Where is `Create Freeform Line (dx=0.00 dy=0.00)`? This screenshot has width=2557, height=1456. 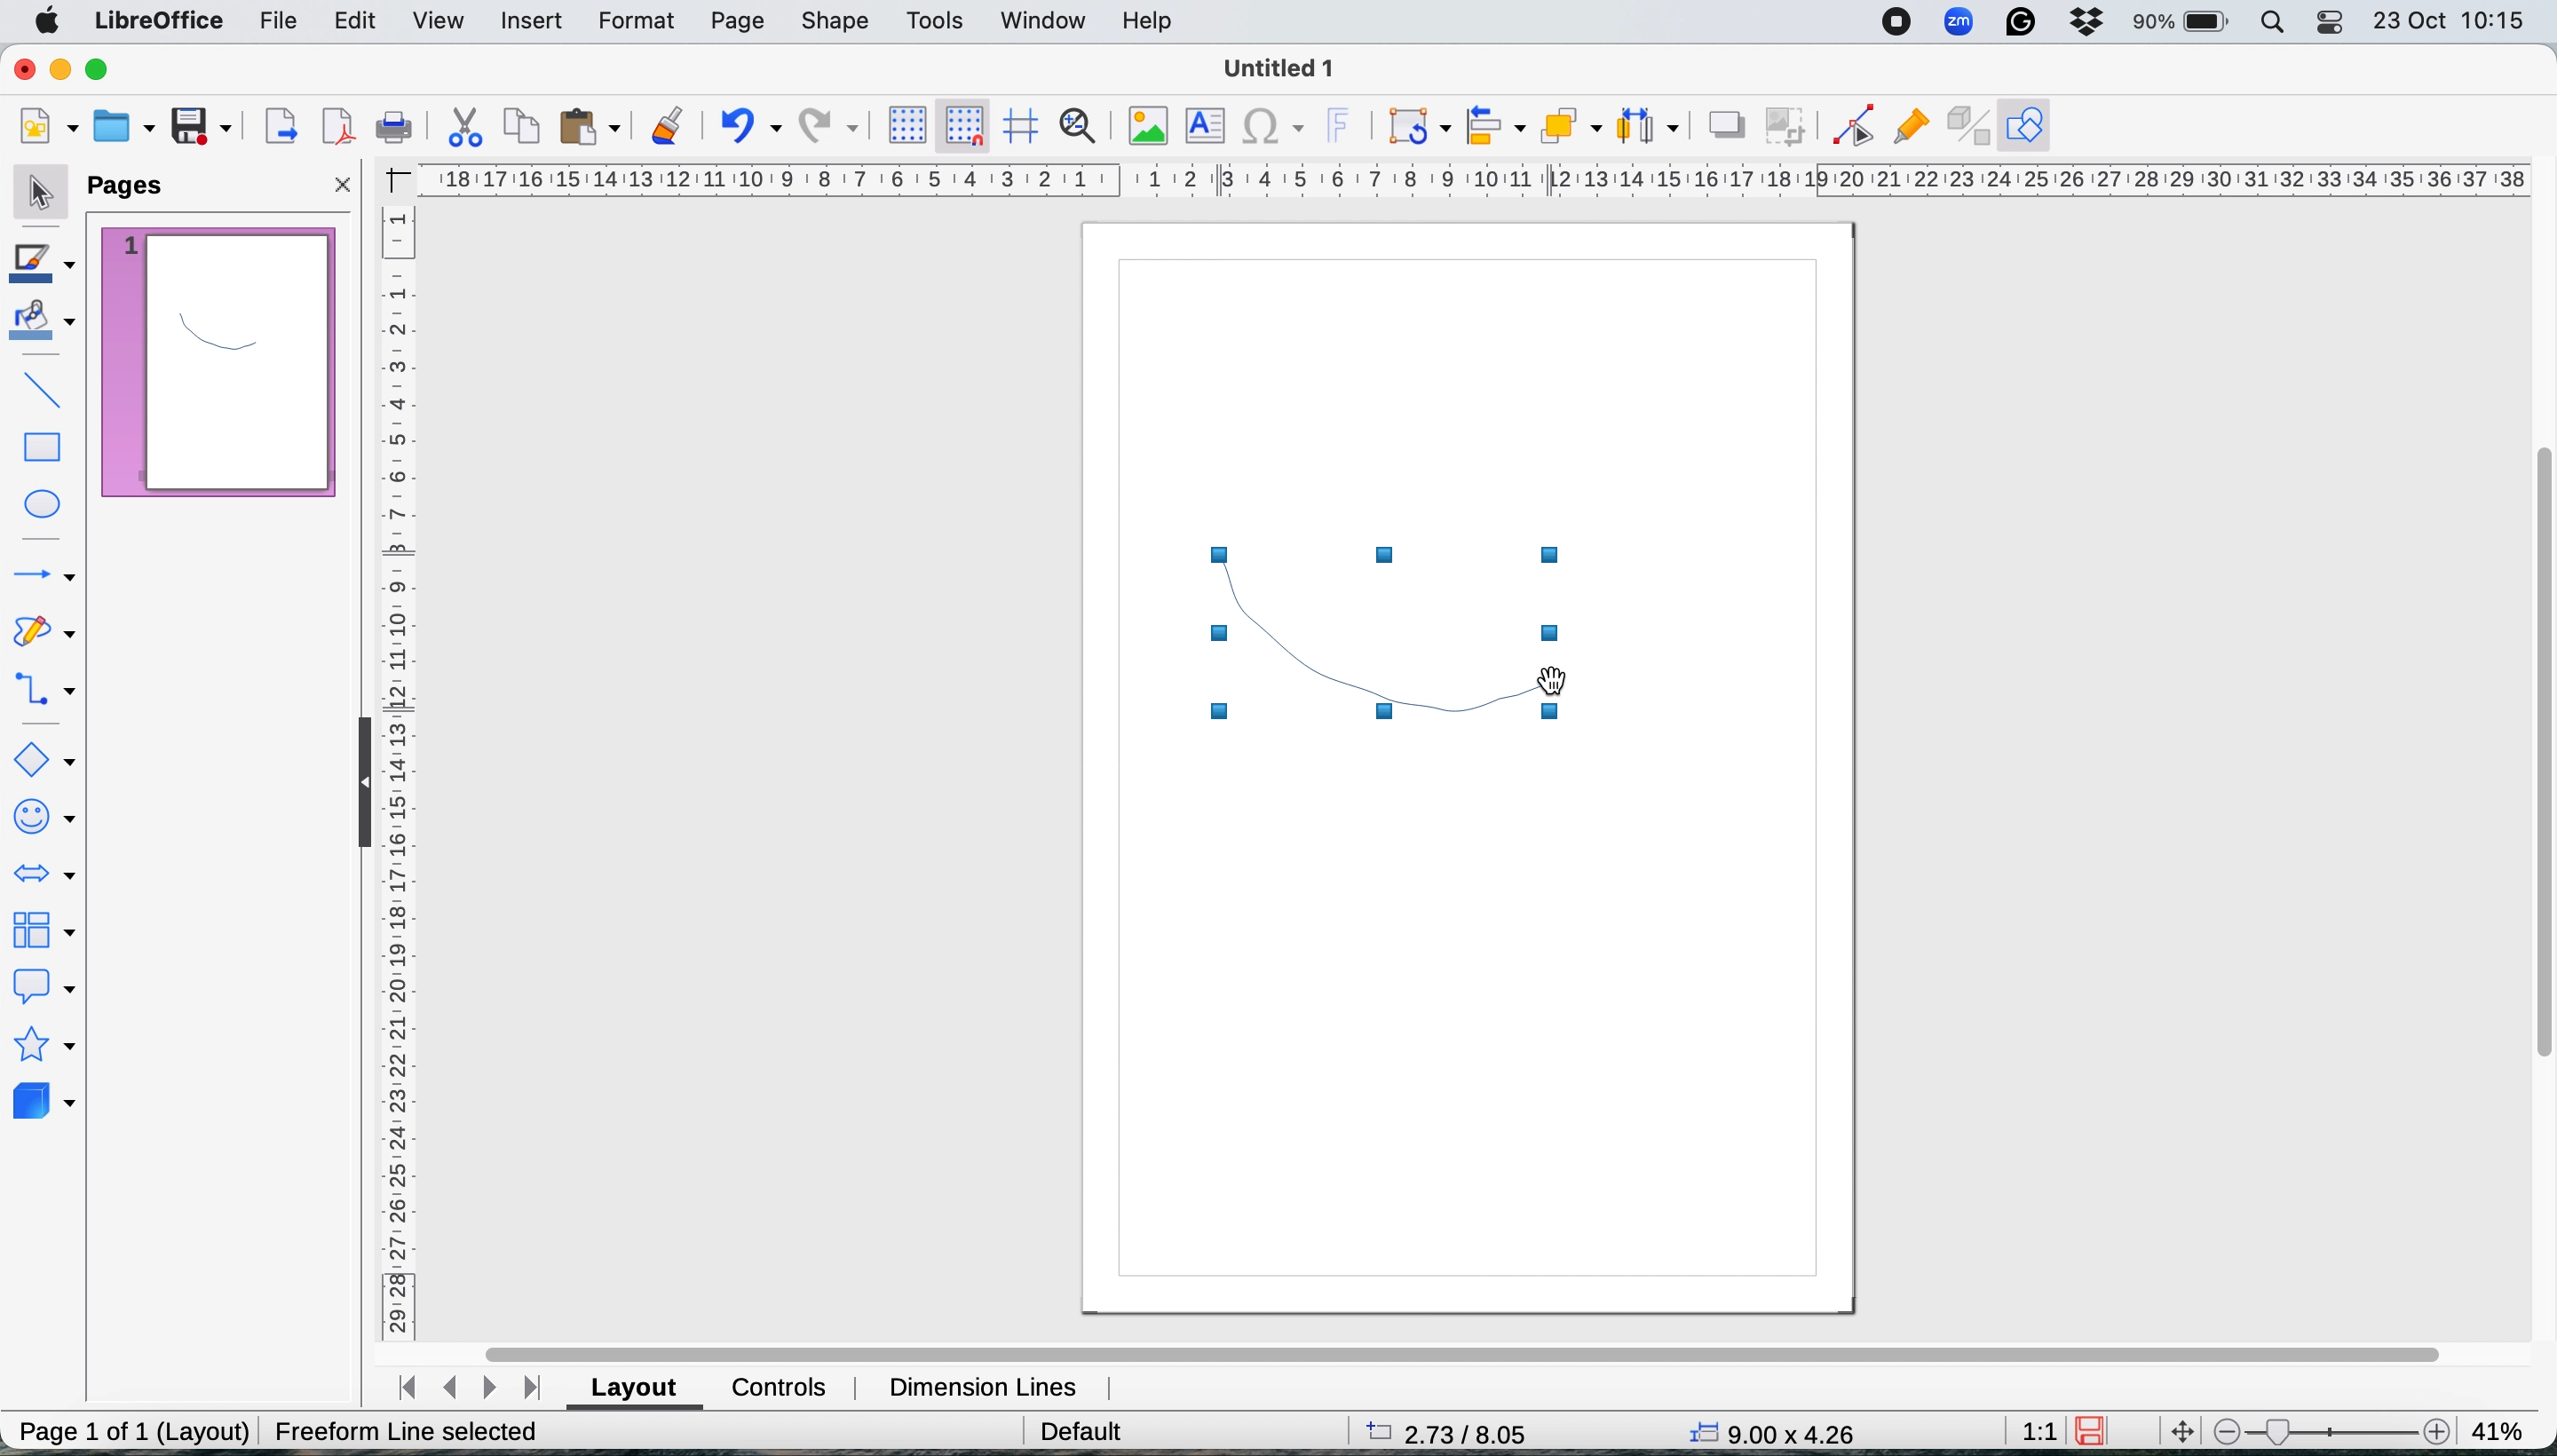
Create Freeform Line (dx=0.00 dy=0.00) is located at coordinates (507, 1430).